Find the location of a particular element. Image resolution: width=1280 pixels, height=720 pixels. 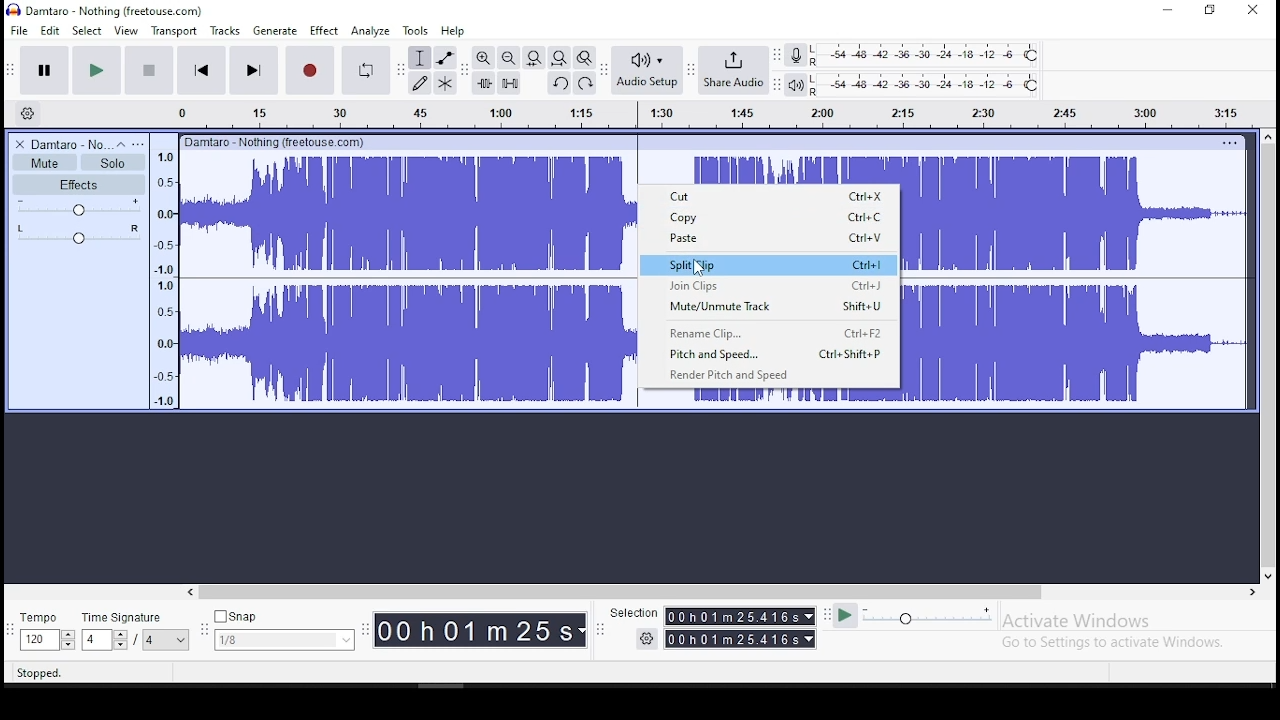

transport is located at coordinates (177, 30).